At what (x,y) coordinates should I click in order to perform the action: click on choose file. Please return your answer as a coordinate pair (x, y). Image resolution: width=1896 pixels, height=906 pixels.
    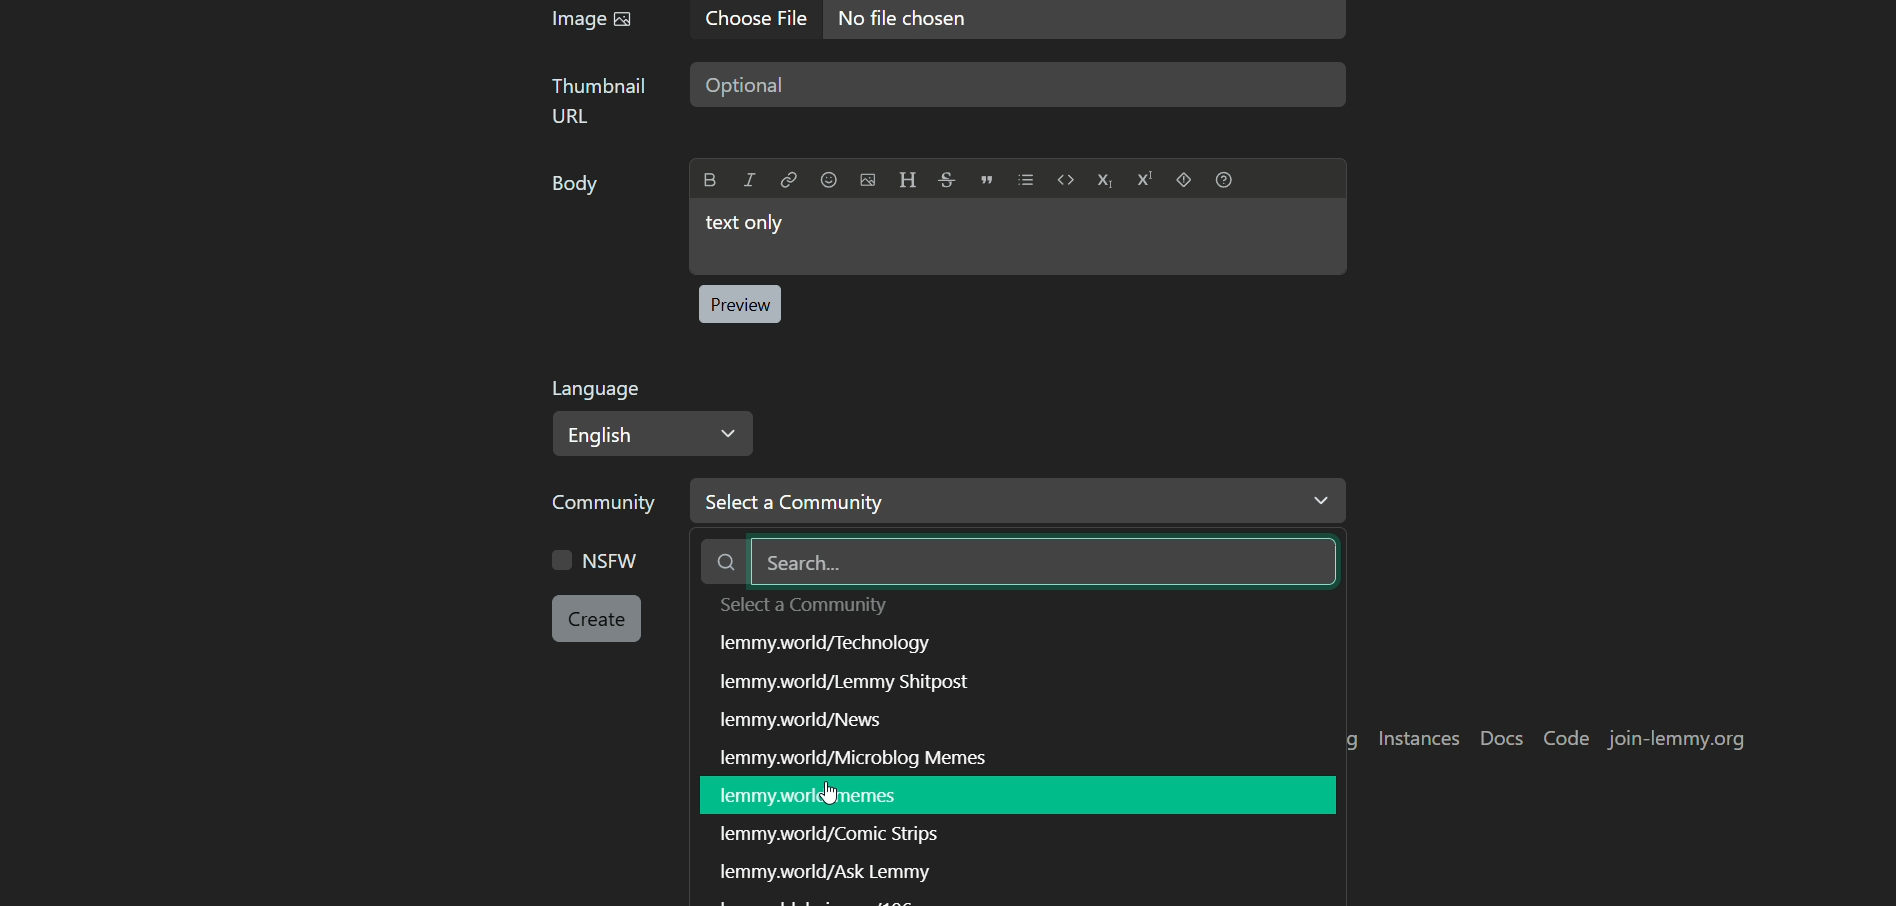
    Looking at the image, I should click on (761, 21).